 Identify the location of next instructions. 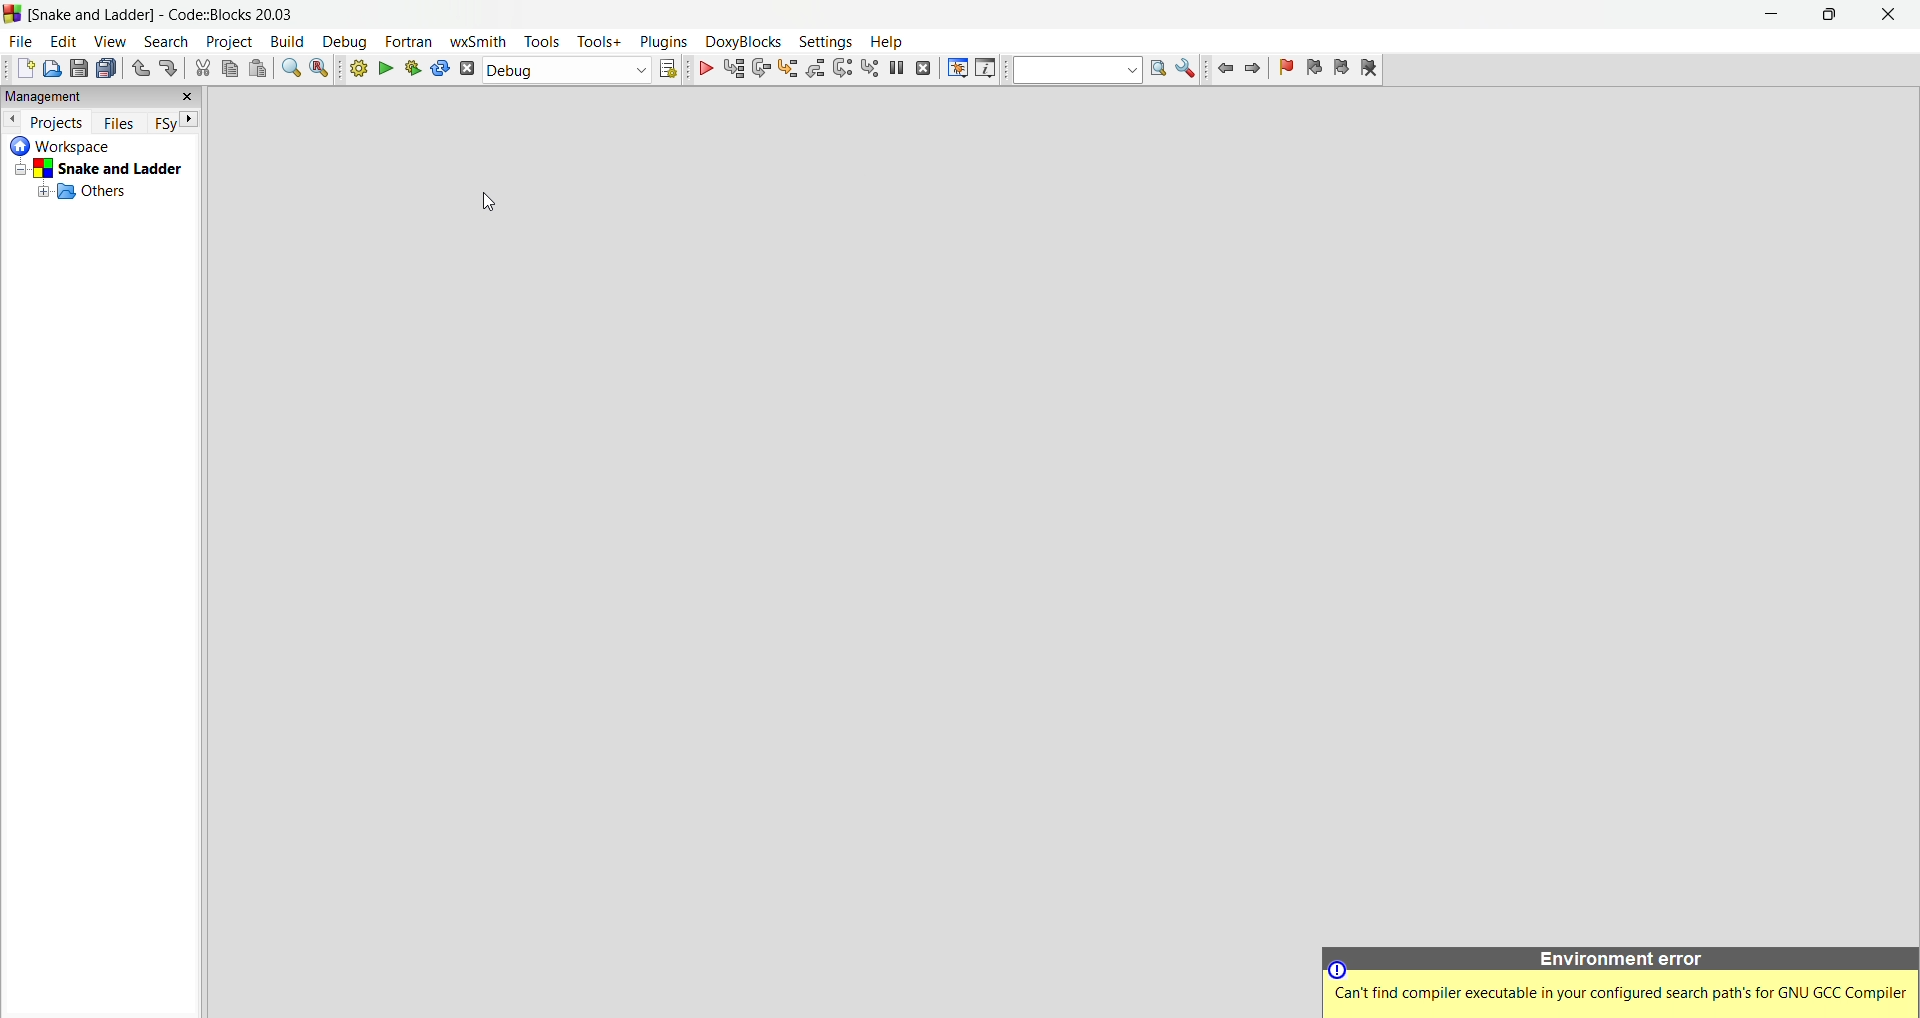
(846, 71).